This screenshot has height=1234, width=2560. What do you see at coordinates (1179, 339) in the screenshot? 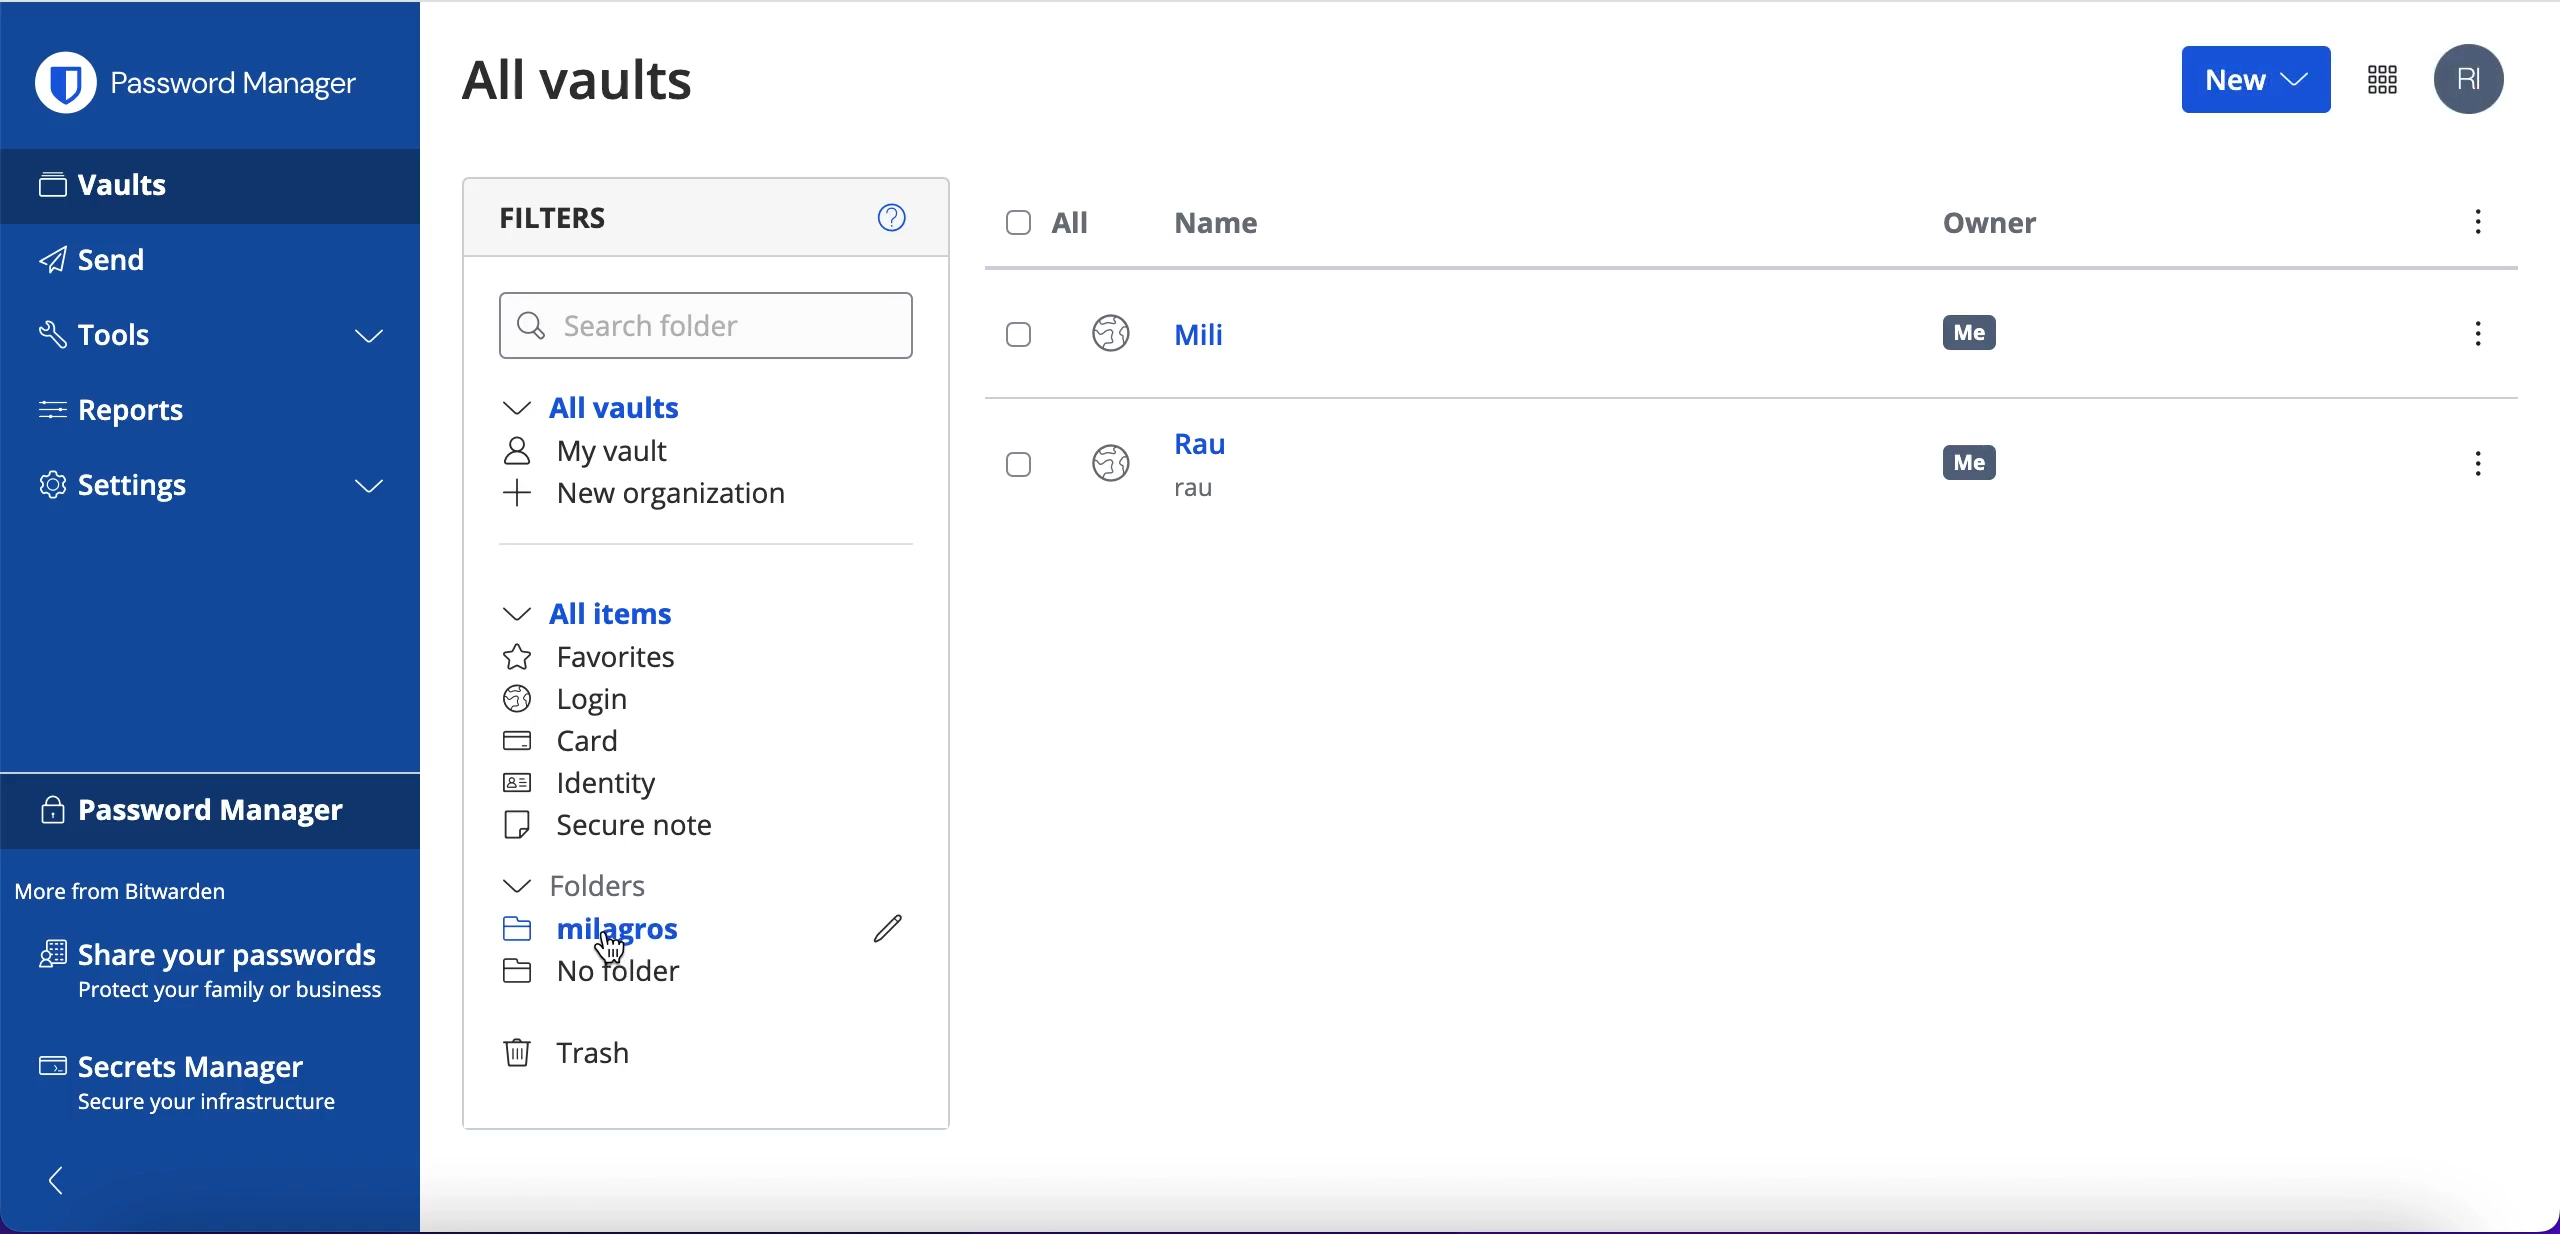
I see `mili` at bounding box center [1179, 339].